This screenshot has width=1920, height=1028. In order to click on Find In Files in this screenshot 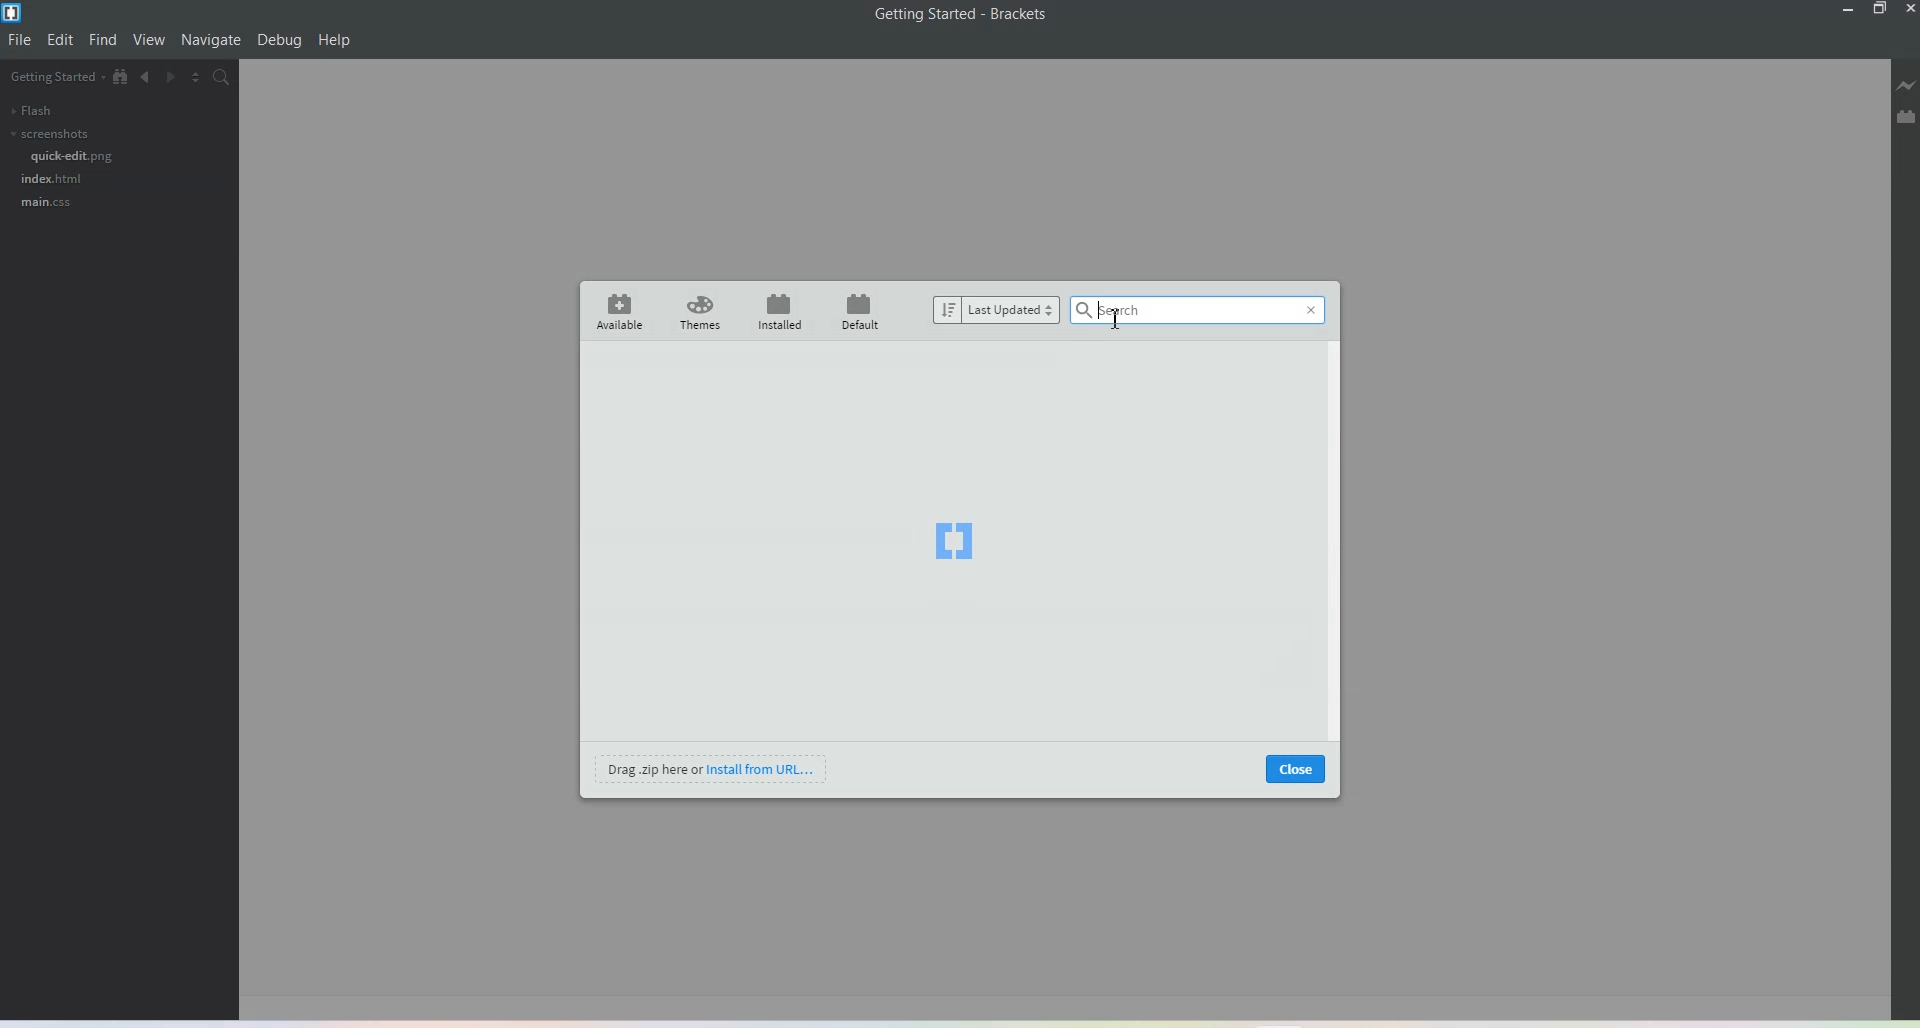, I will do `click(228, 78)`.